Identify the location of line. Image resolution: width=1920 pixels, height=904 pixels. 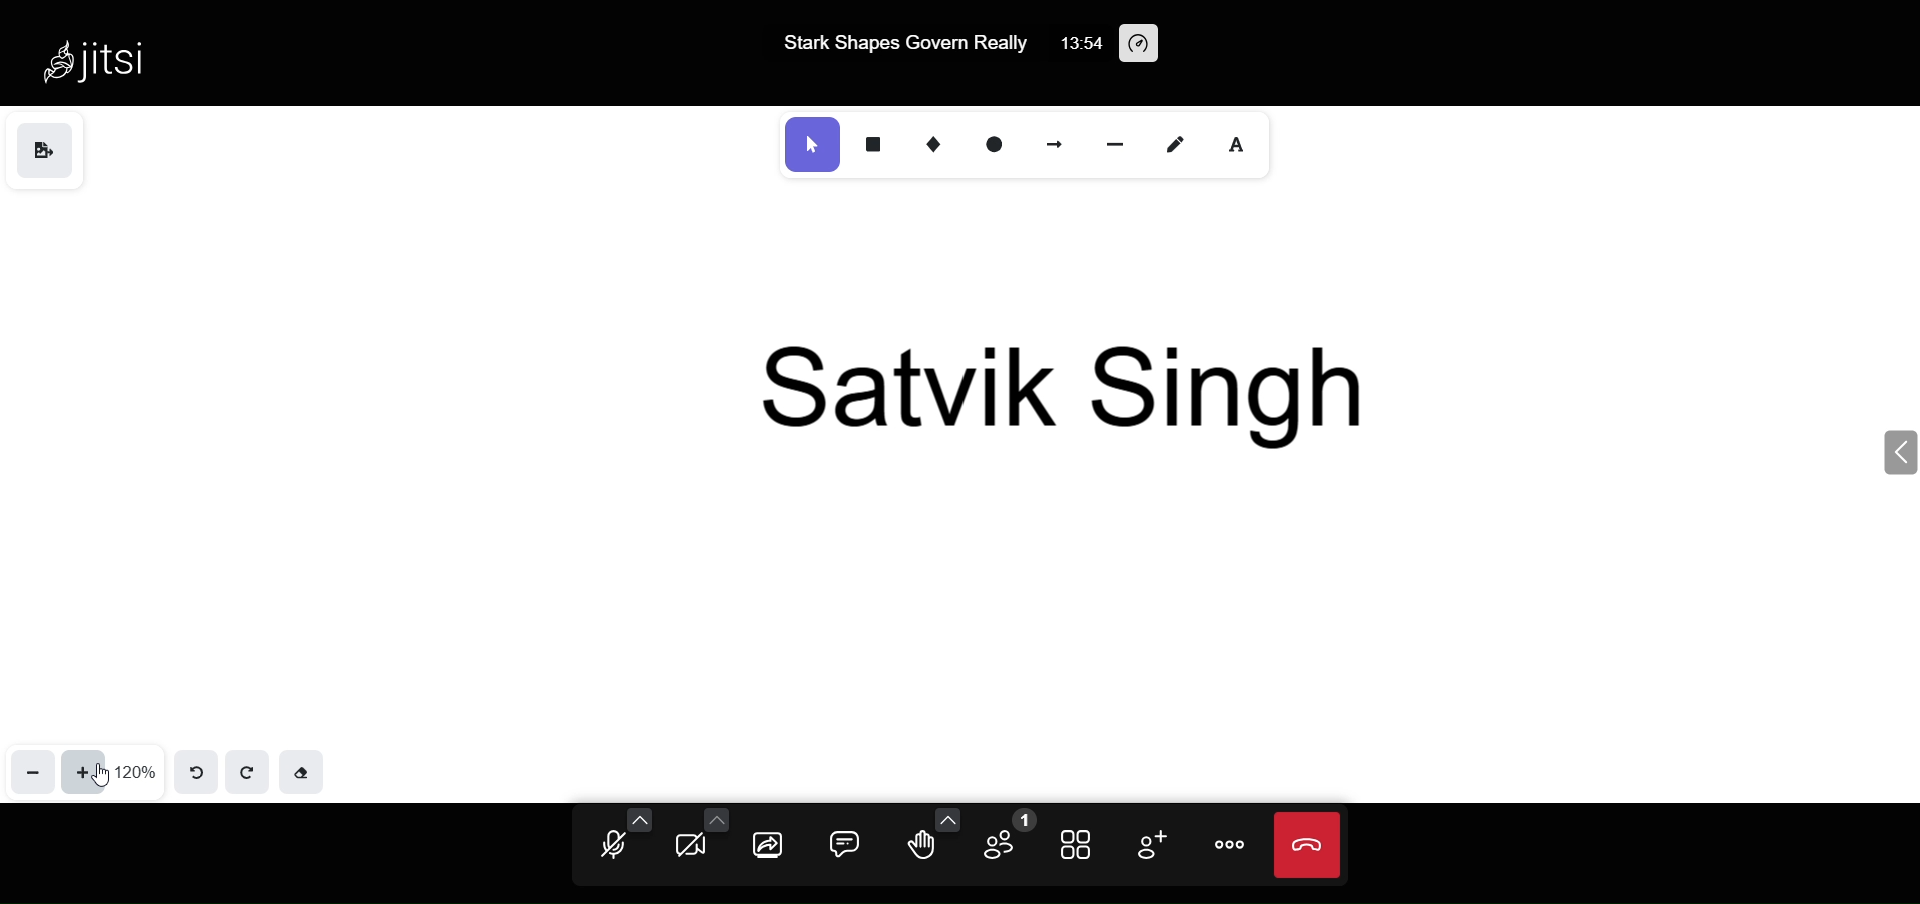
(1114, 144).